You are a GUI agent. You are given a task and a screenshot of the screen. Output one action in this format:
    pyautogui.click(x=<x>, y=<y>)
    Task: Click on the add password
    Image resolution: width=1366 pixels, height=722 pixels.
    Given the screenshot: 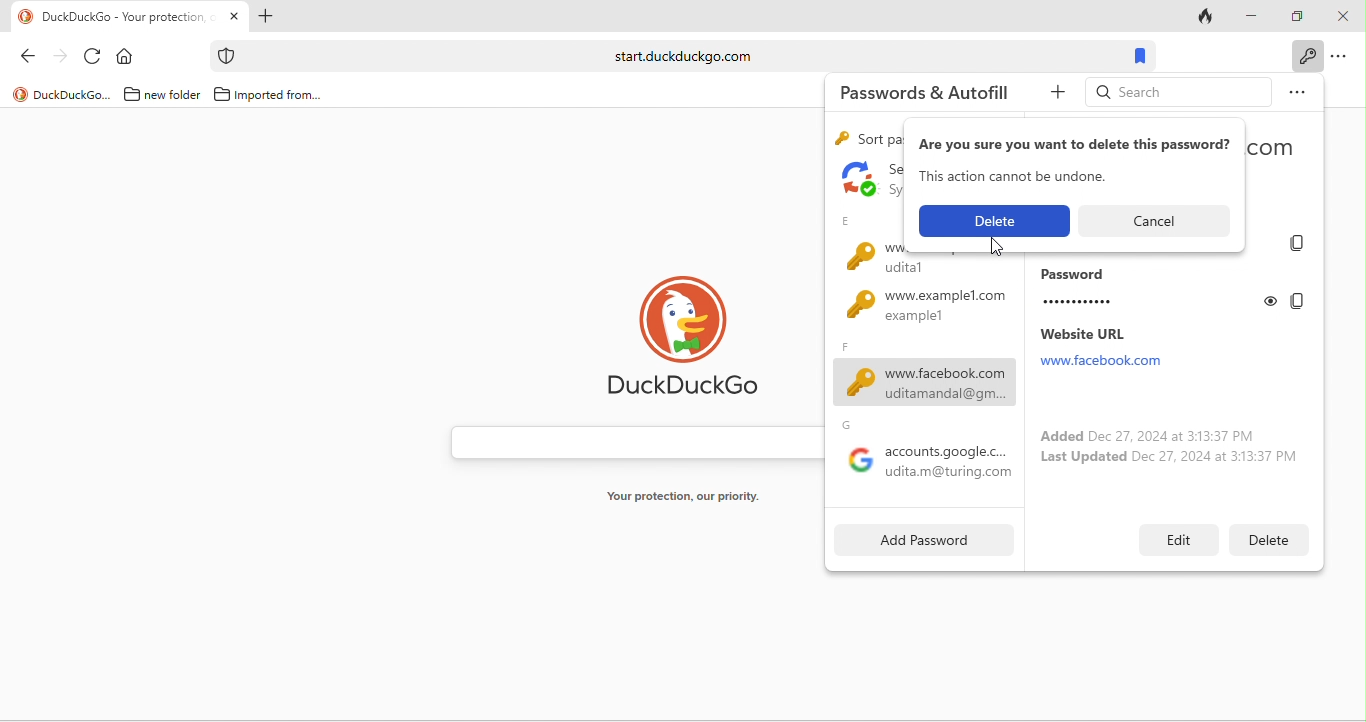 What is the action you would take?
    pyautogui.click(x=917, y=541)
    